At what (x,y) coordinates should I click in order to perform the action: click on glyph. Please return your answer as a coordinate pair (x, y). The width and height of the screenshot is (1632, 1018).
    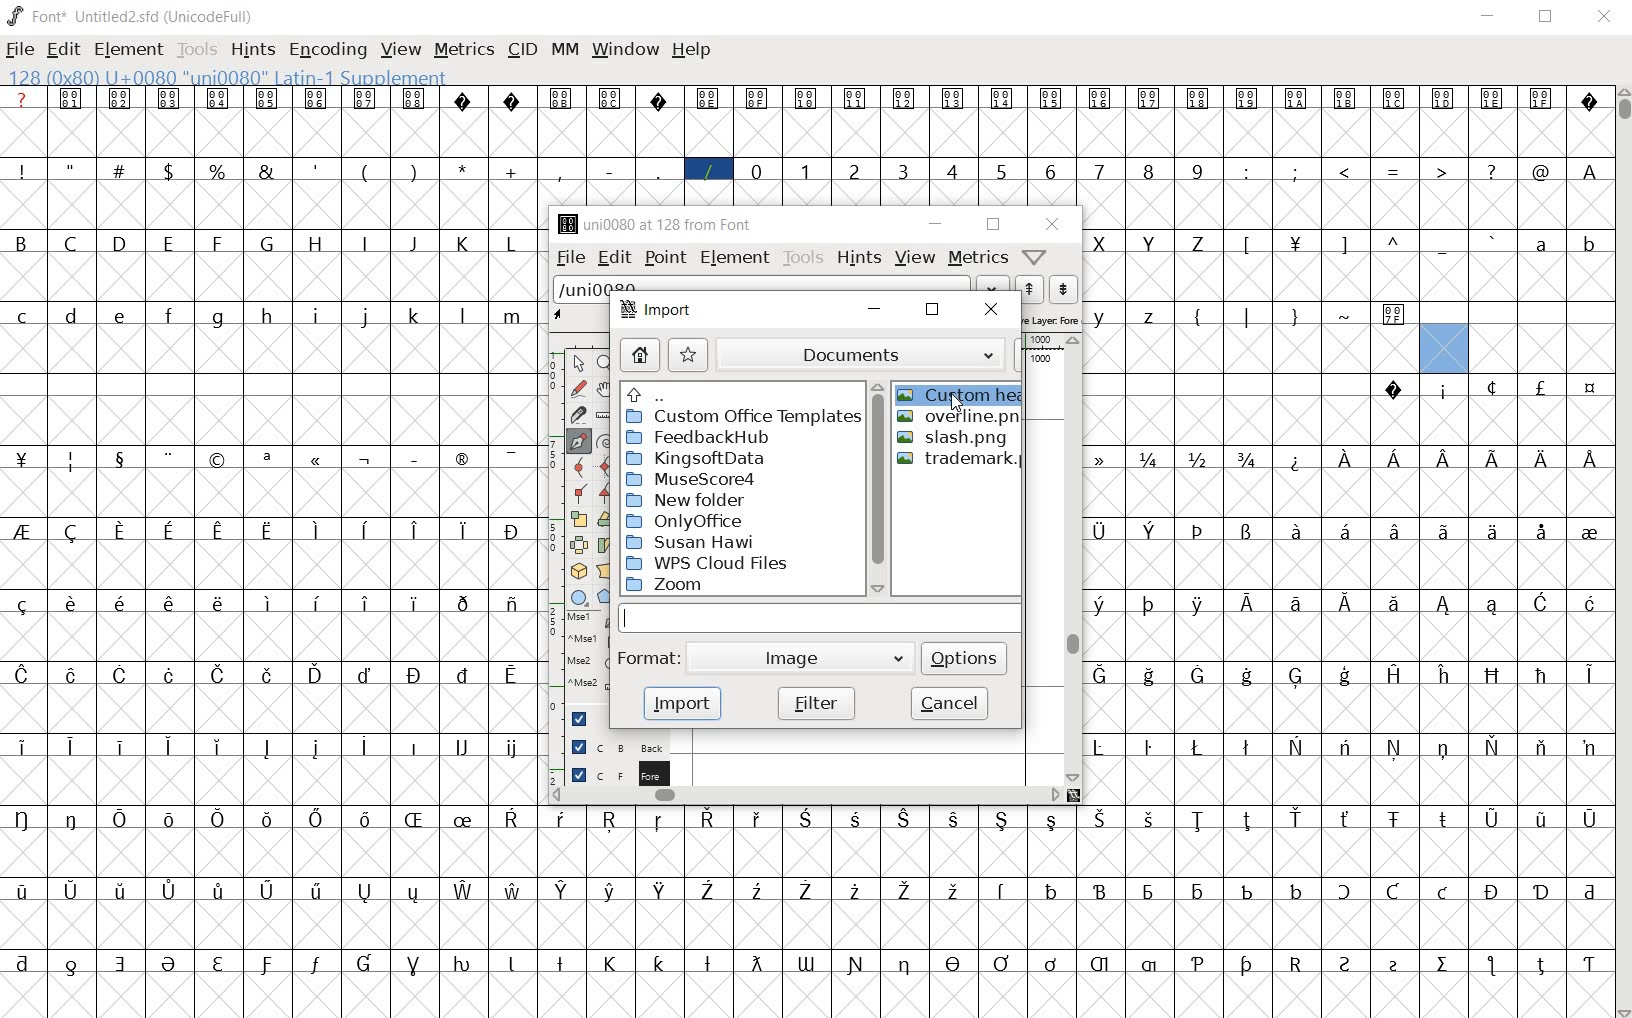
    Looking at the image, I should click on (1149, 676).